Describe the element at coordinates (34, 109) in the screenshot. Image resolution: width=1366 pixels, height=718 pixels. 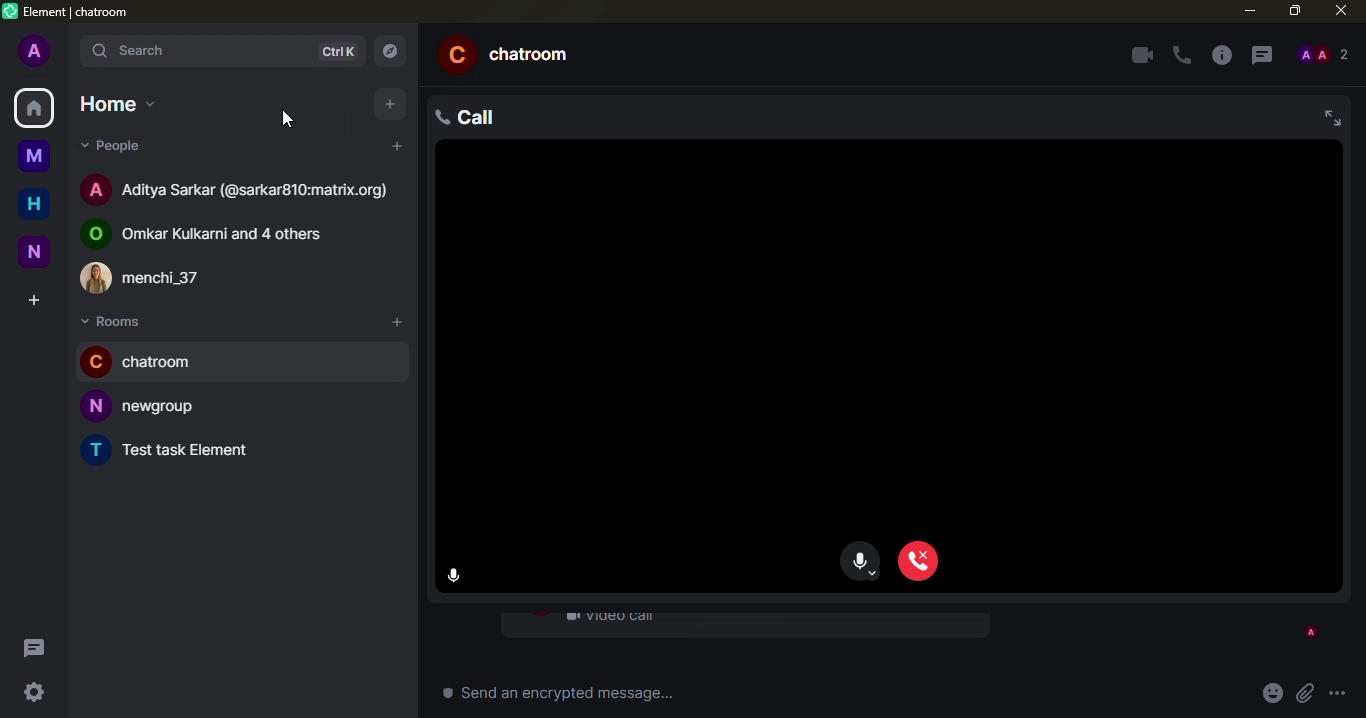
I see `home` at that location.